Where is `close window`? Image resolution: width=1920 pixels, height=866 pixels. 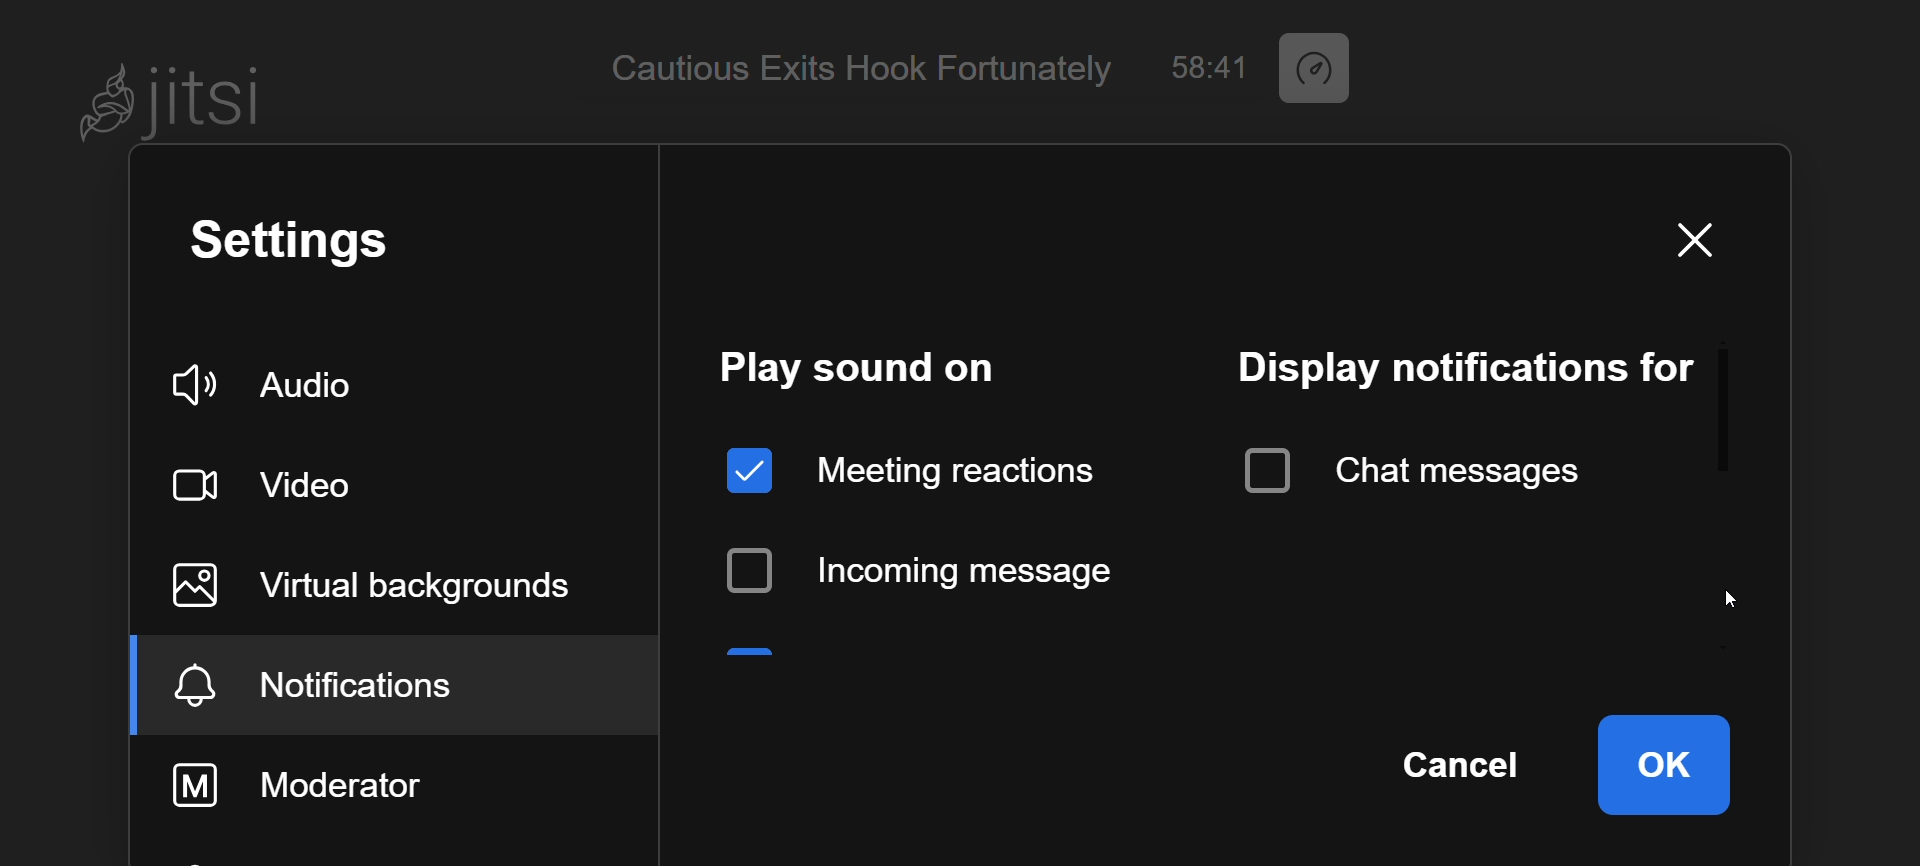 close window is located at coordinates (1690, 242).